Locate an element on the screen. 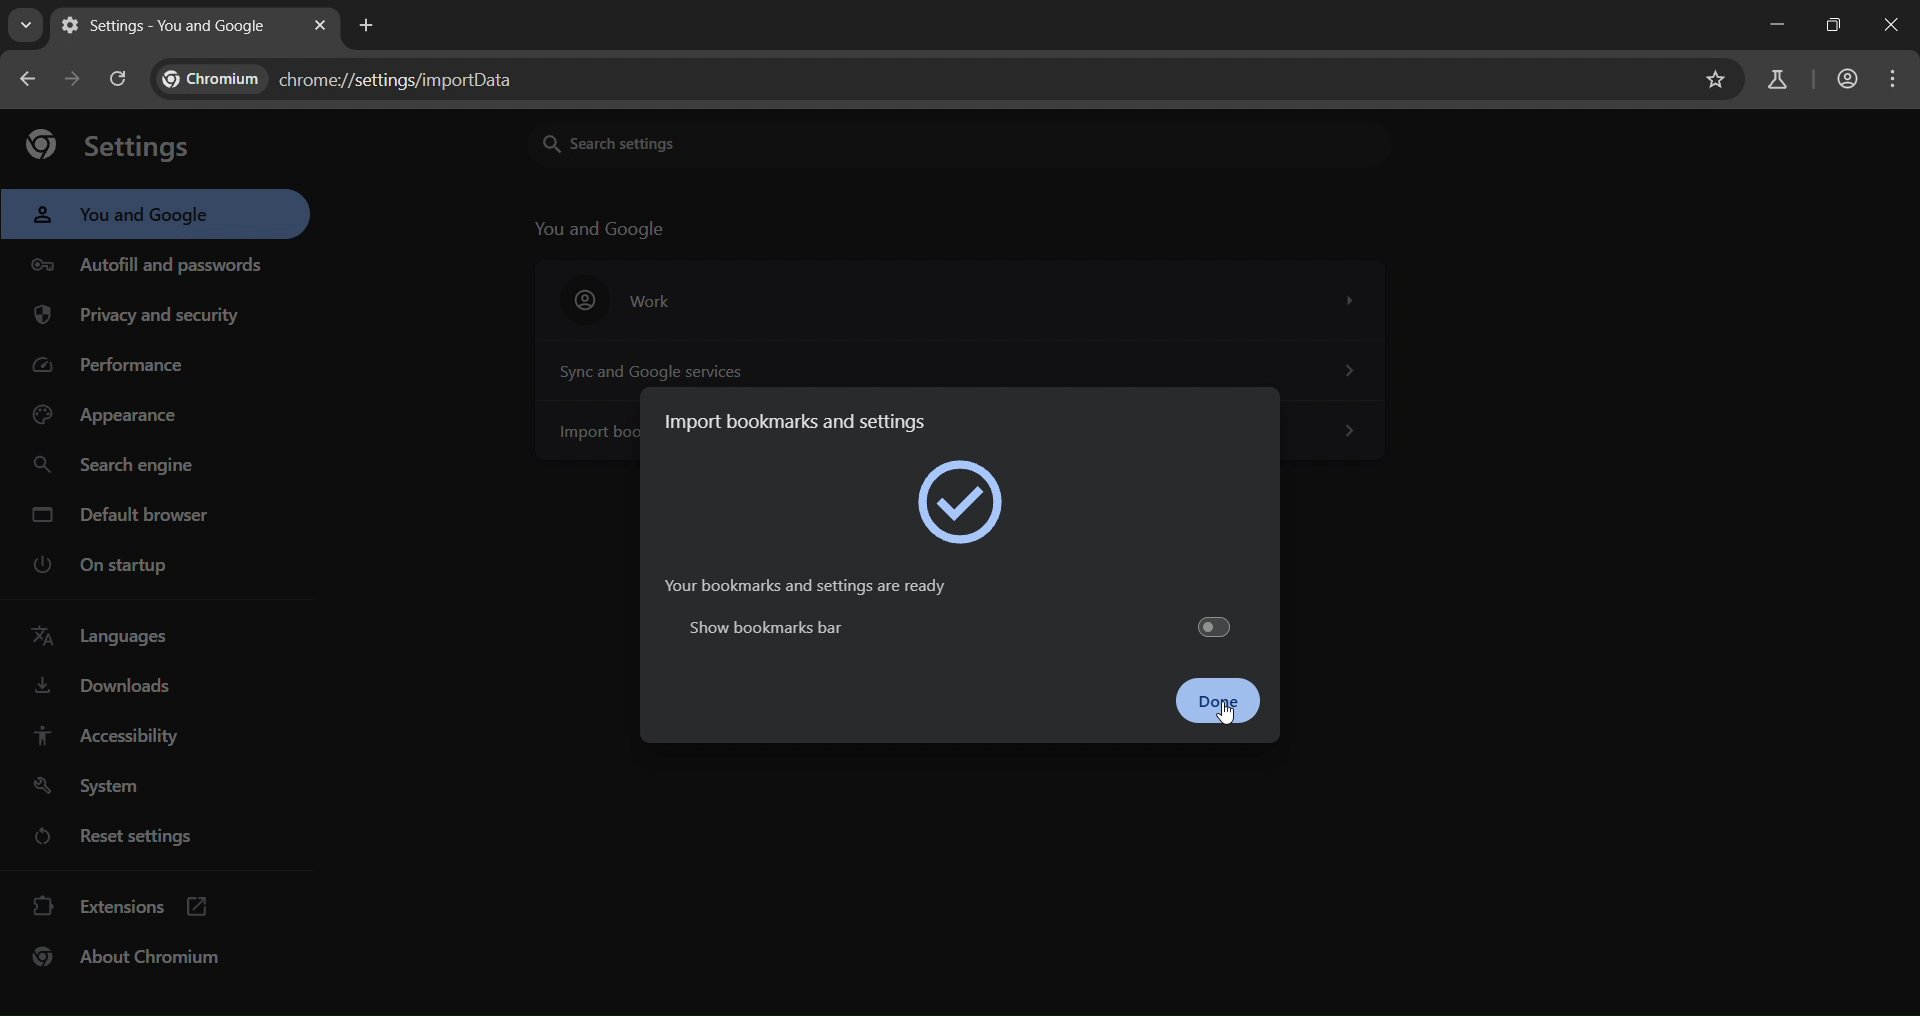 This screenshot has width=1920, height=1016. downloads is located at coordinates (108, 689).